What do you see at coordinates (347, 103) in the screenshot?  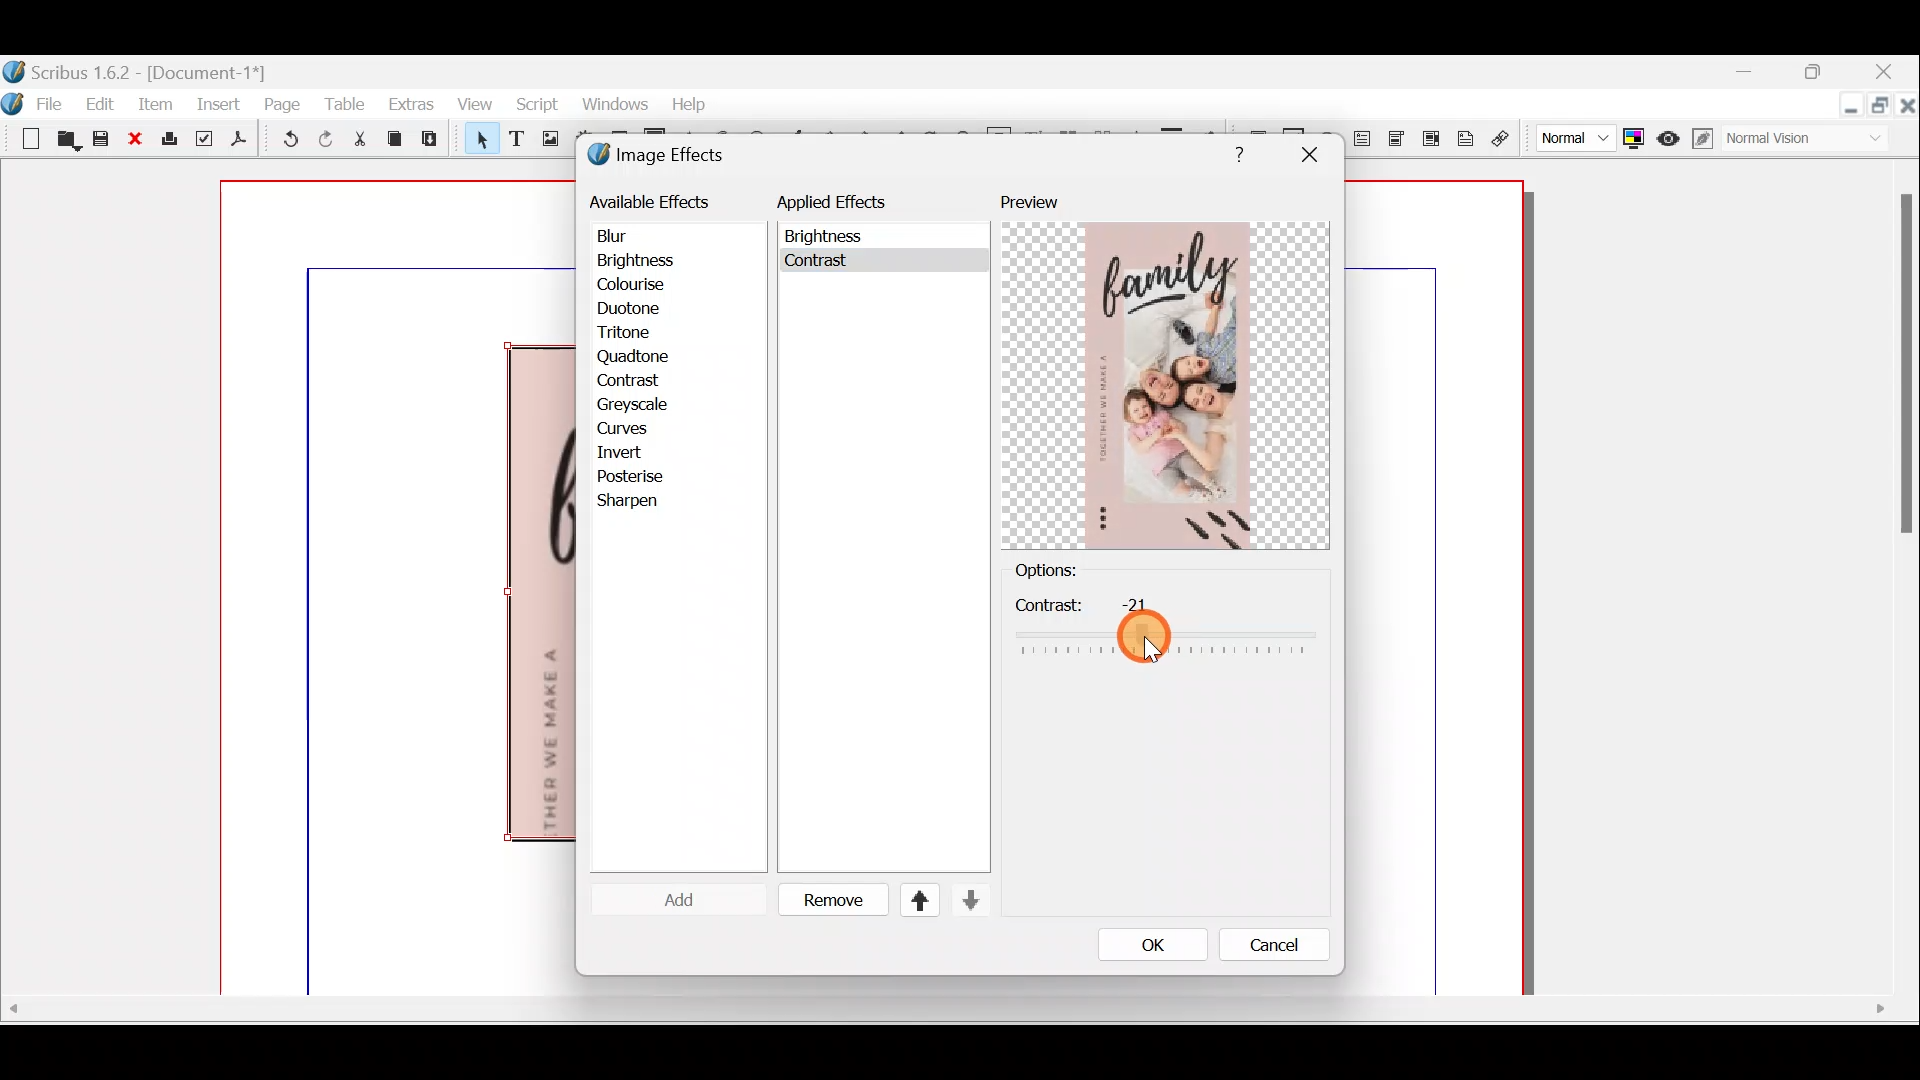 I see `Table` at bounding box center [347, 103].